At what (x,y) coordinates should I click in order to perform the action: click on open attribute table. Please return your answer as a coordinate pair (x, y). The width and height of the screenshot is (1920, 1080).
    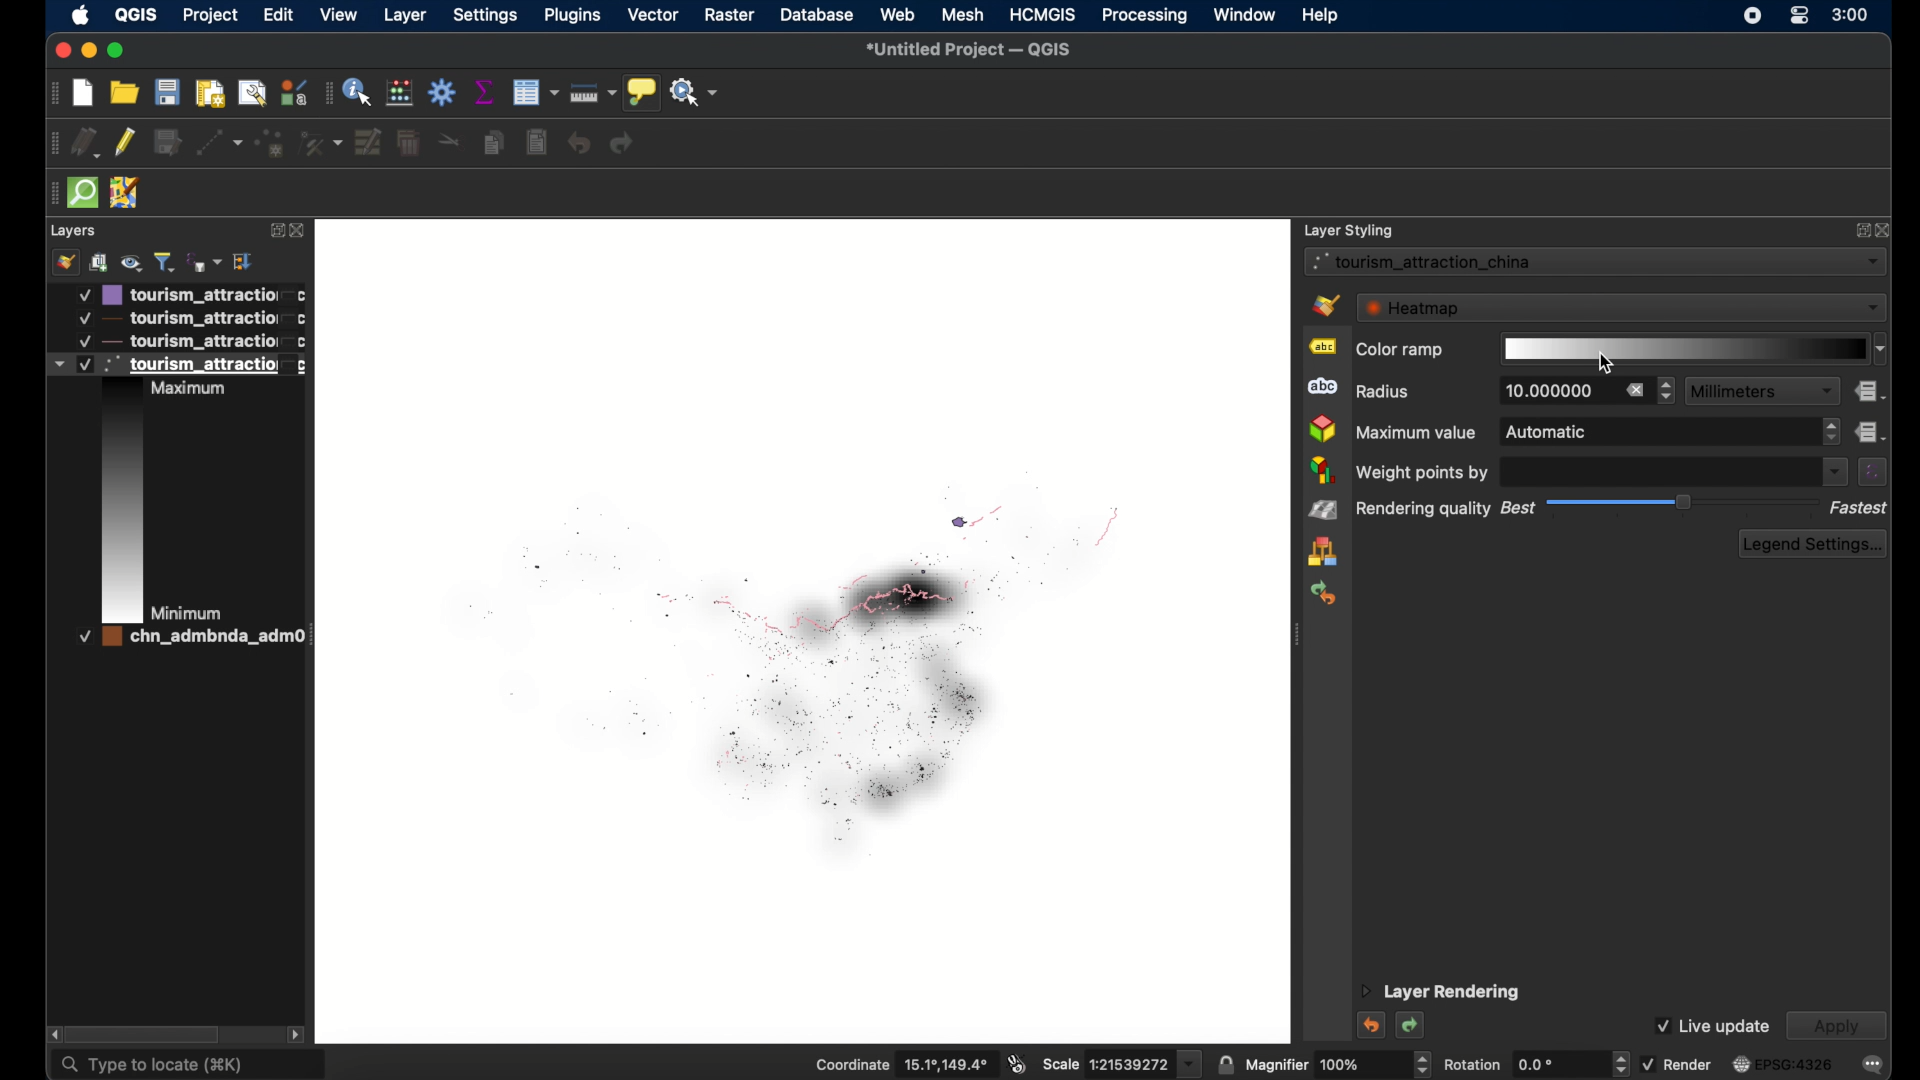
    Looking at the image, I should click on (537, 92).